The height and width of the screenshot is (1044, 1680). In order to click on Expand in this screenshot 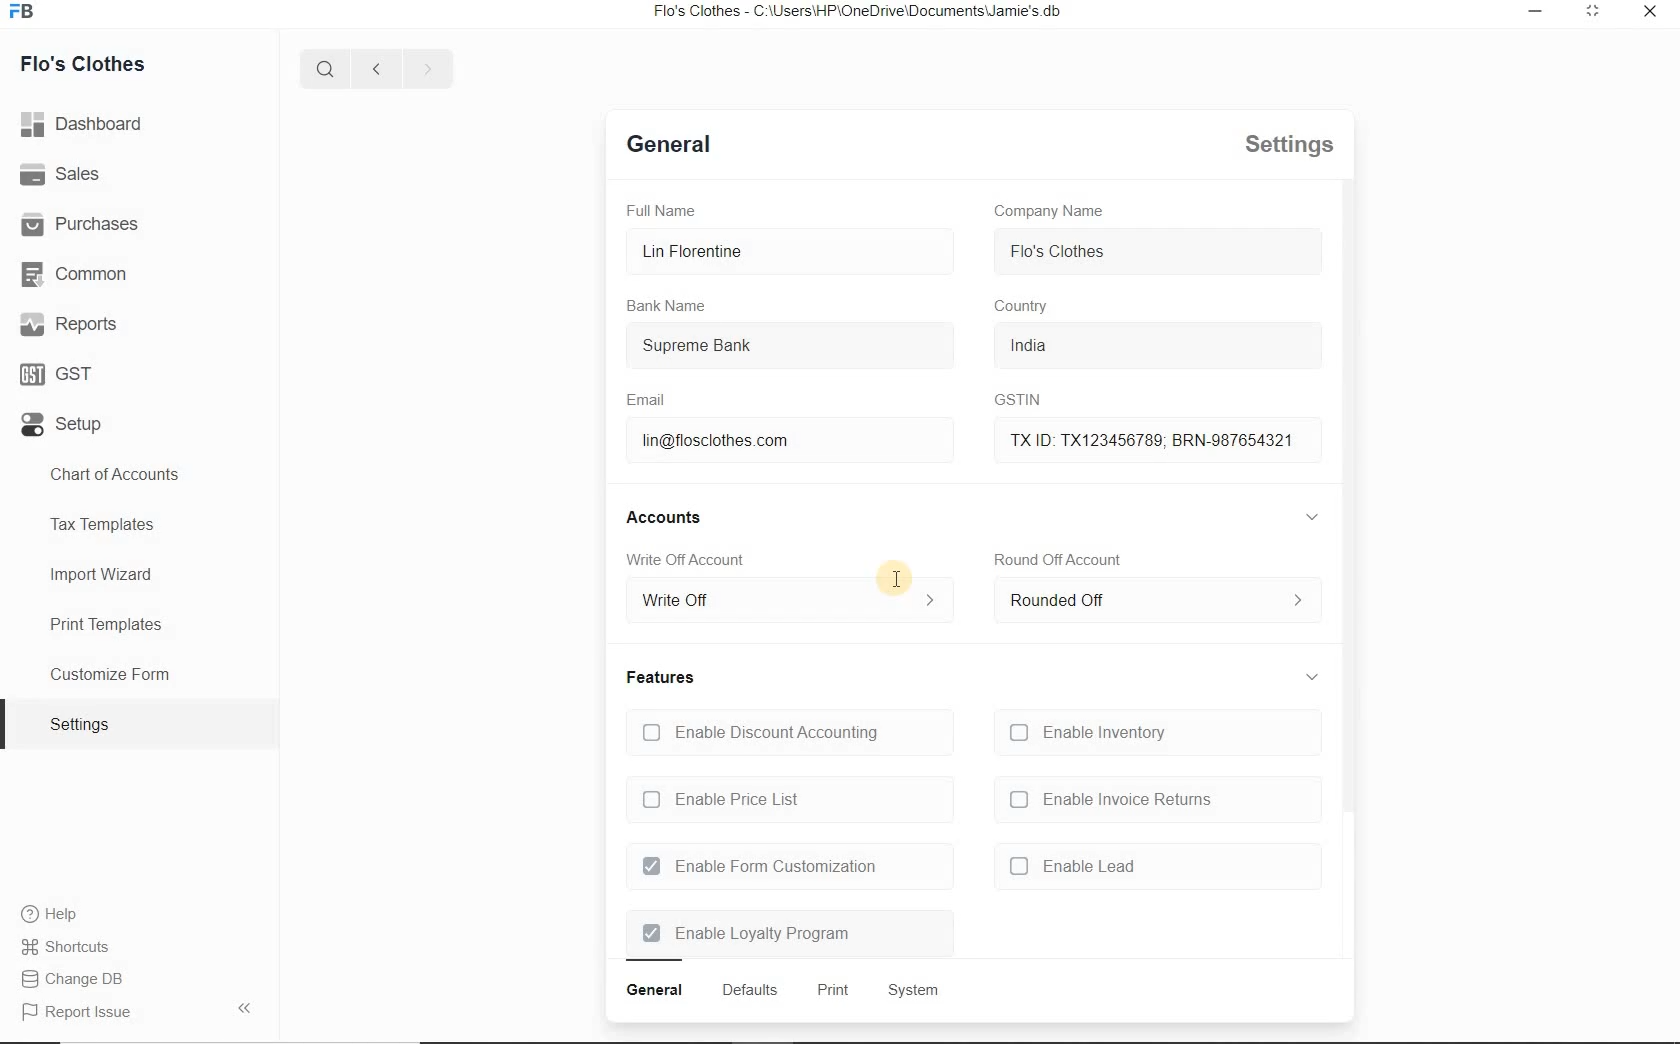, I will do `click(1315, 515)`.